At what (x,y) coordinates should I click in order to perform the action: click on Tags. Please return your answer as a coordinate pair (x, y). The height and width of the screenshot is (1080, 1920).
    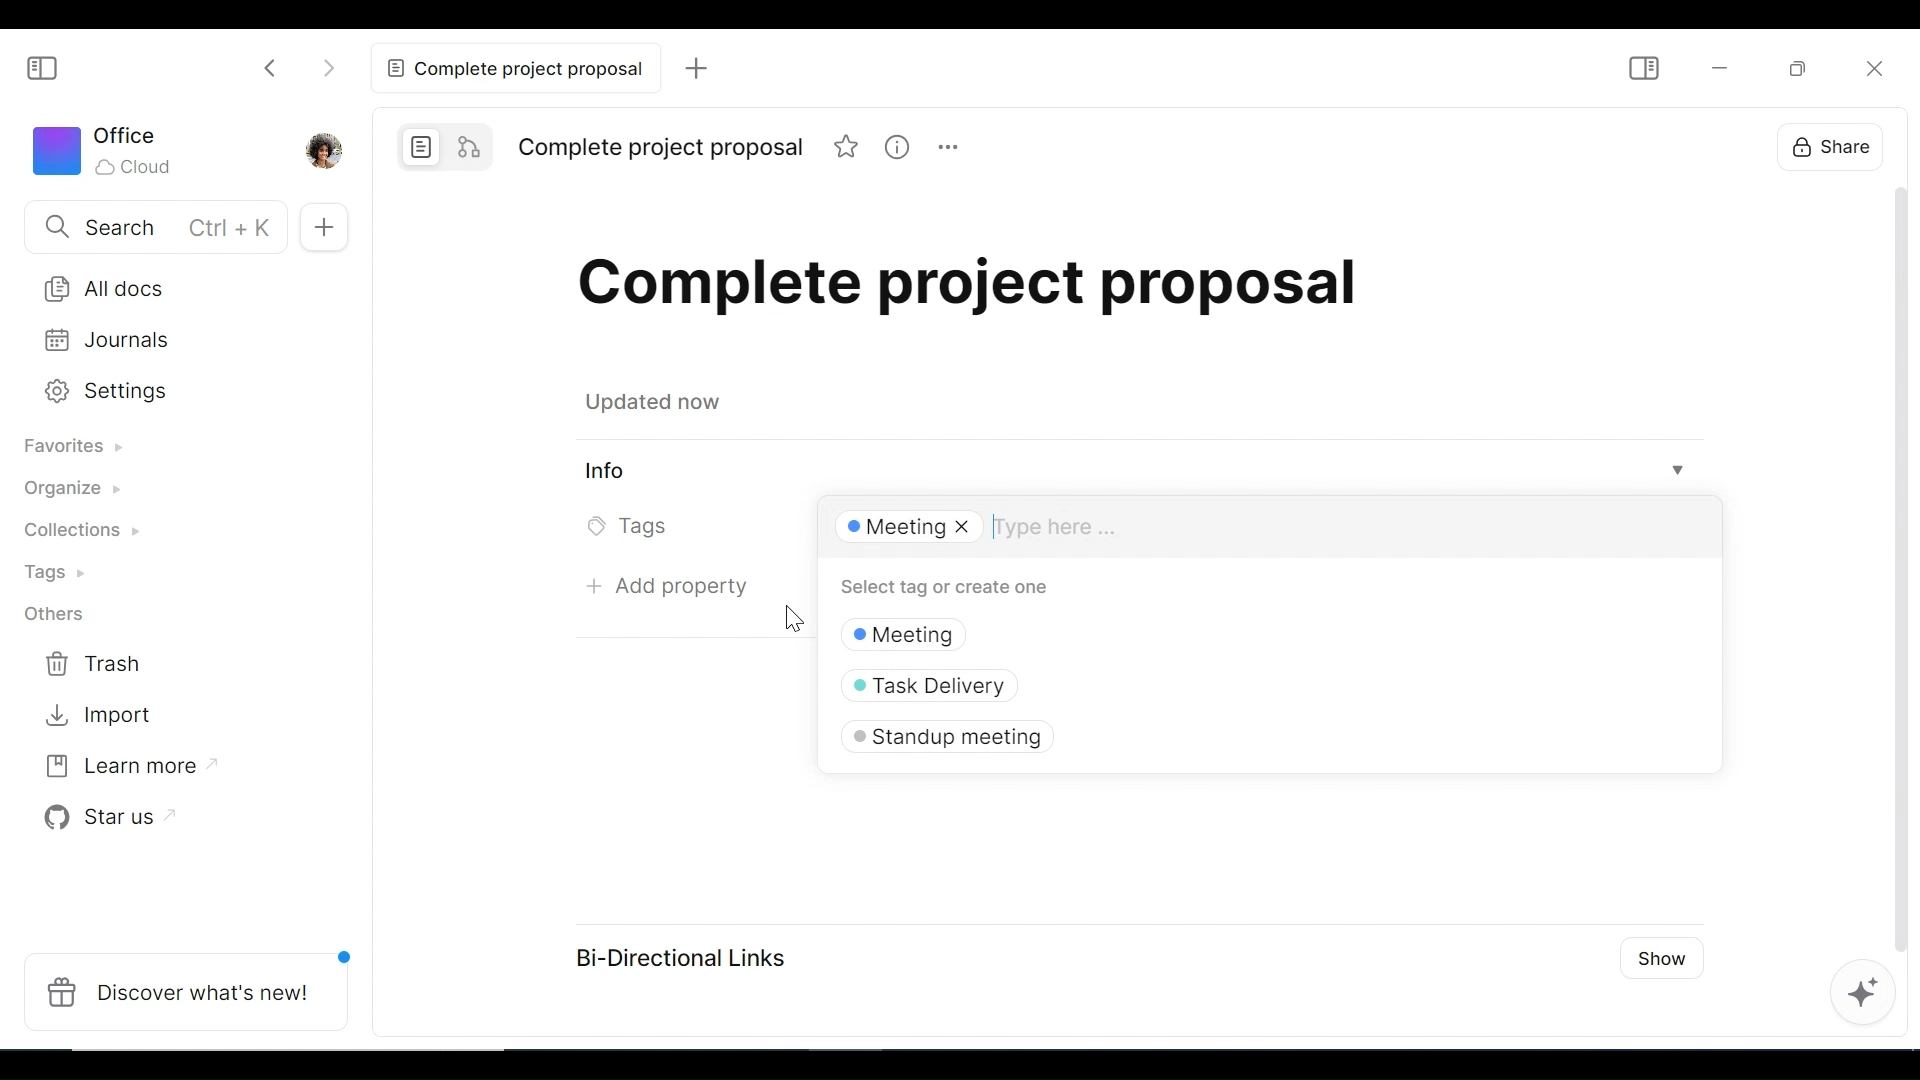
    Looking at the image, I should click on (65, 575).